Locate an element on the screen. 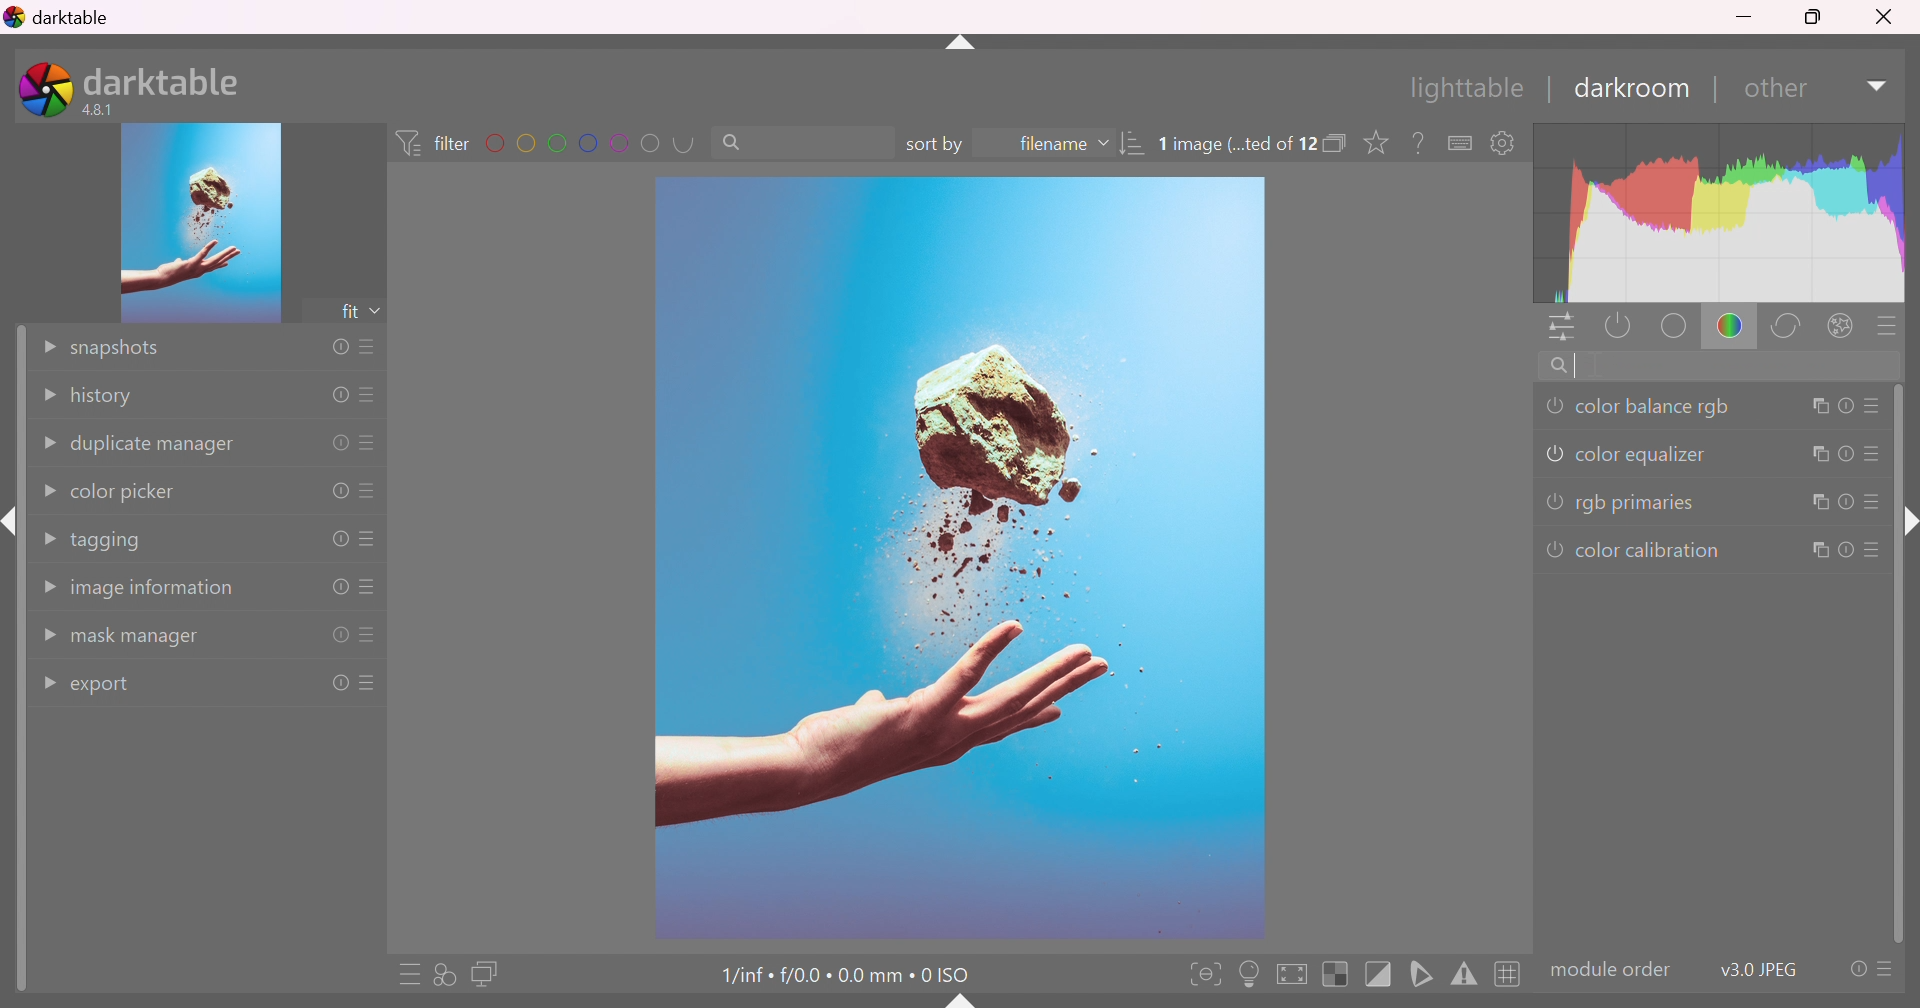  color is located at coordinates (1732, 330).